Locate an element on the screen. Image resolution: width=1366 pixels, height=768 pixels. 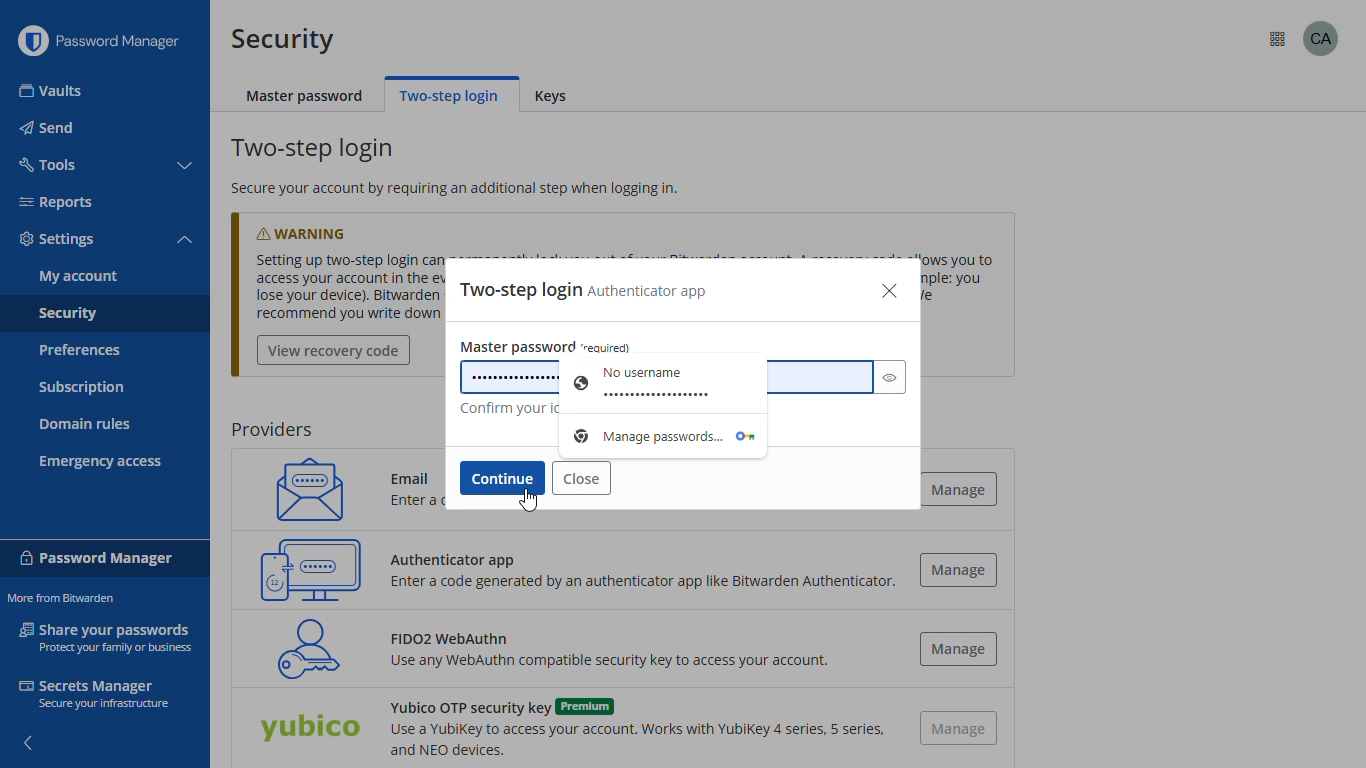
providers is located at coordinates (271, 430).